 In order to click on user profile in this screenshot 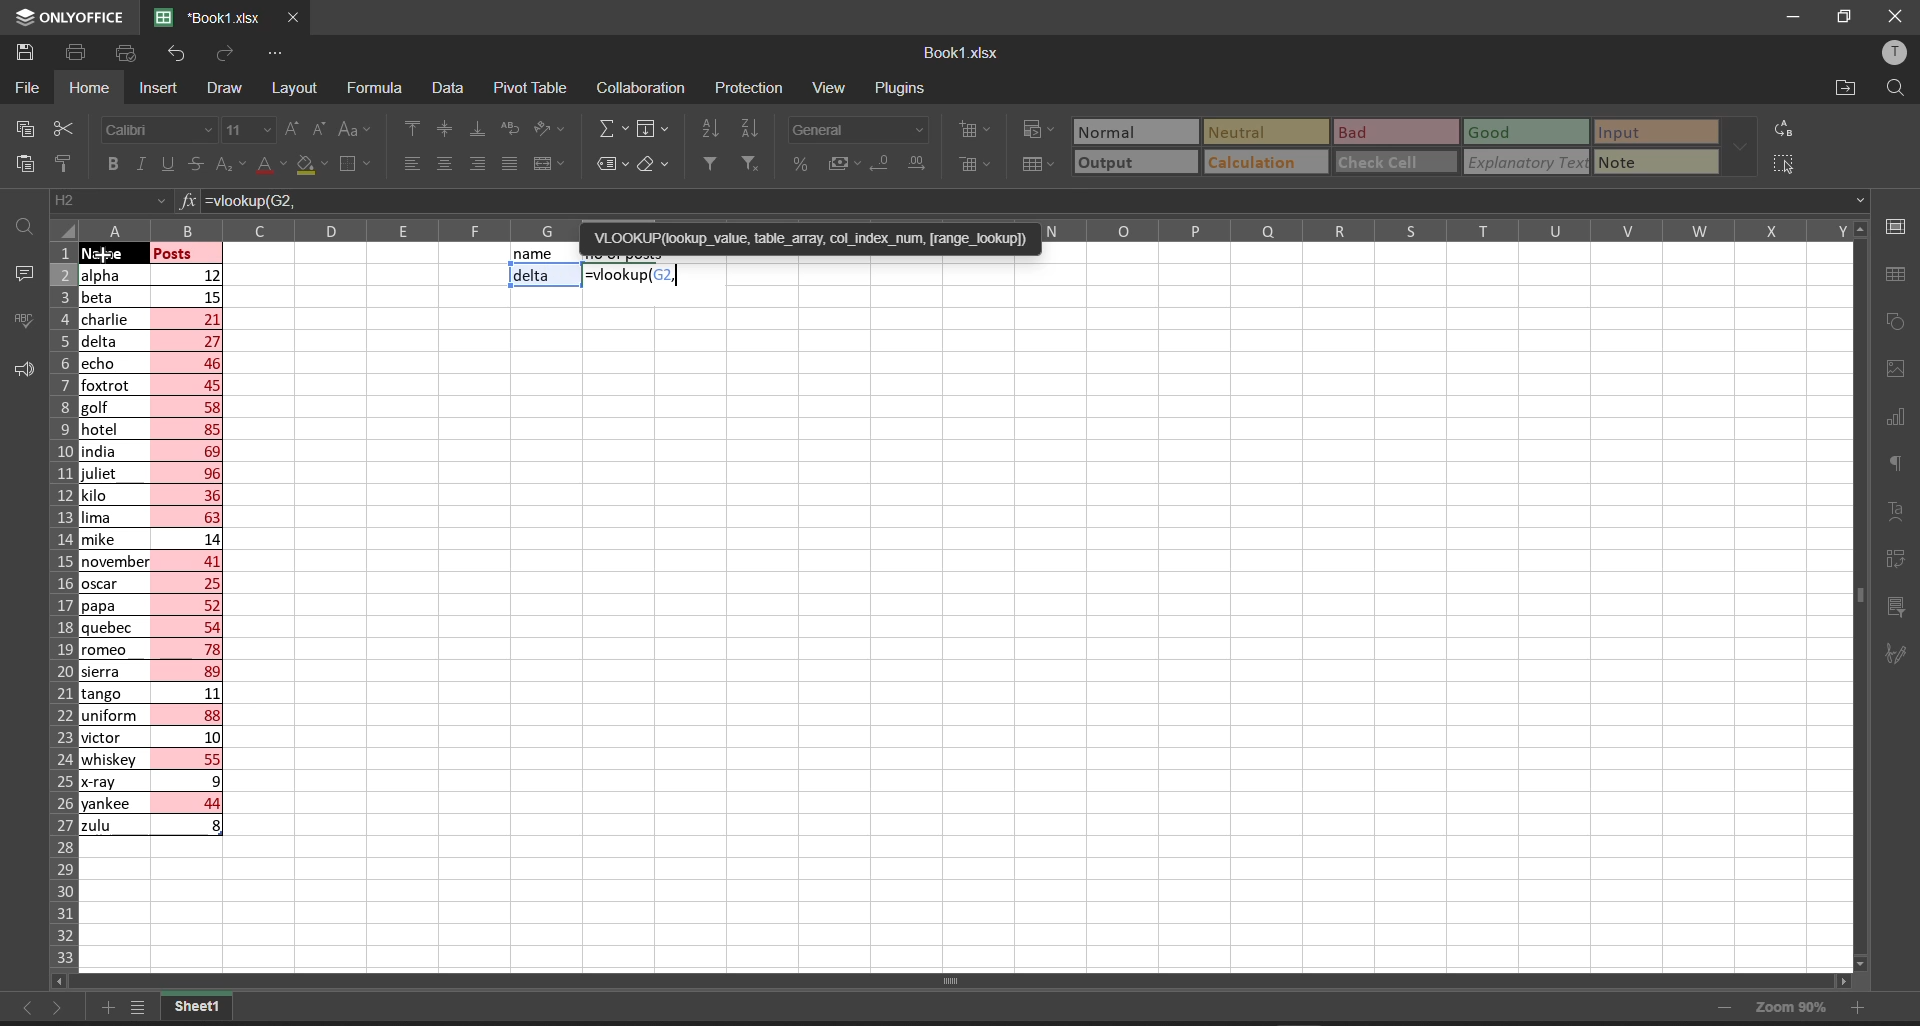, I will do `click(1897, 52)`.